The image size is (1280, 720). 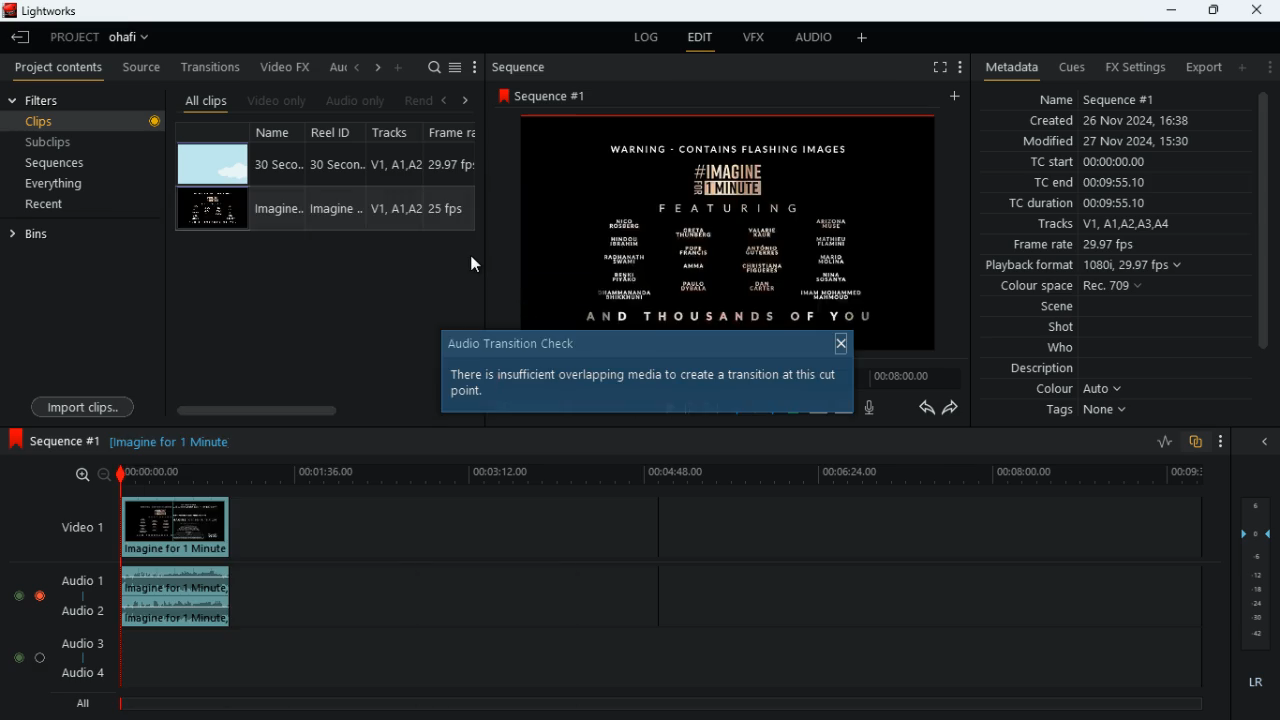 What do you see at coordinates (173, 441) in the screenshot?
I see `Imagine for 1 Minute` at bounding box center [173, 441].